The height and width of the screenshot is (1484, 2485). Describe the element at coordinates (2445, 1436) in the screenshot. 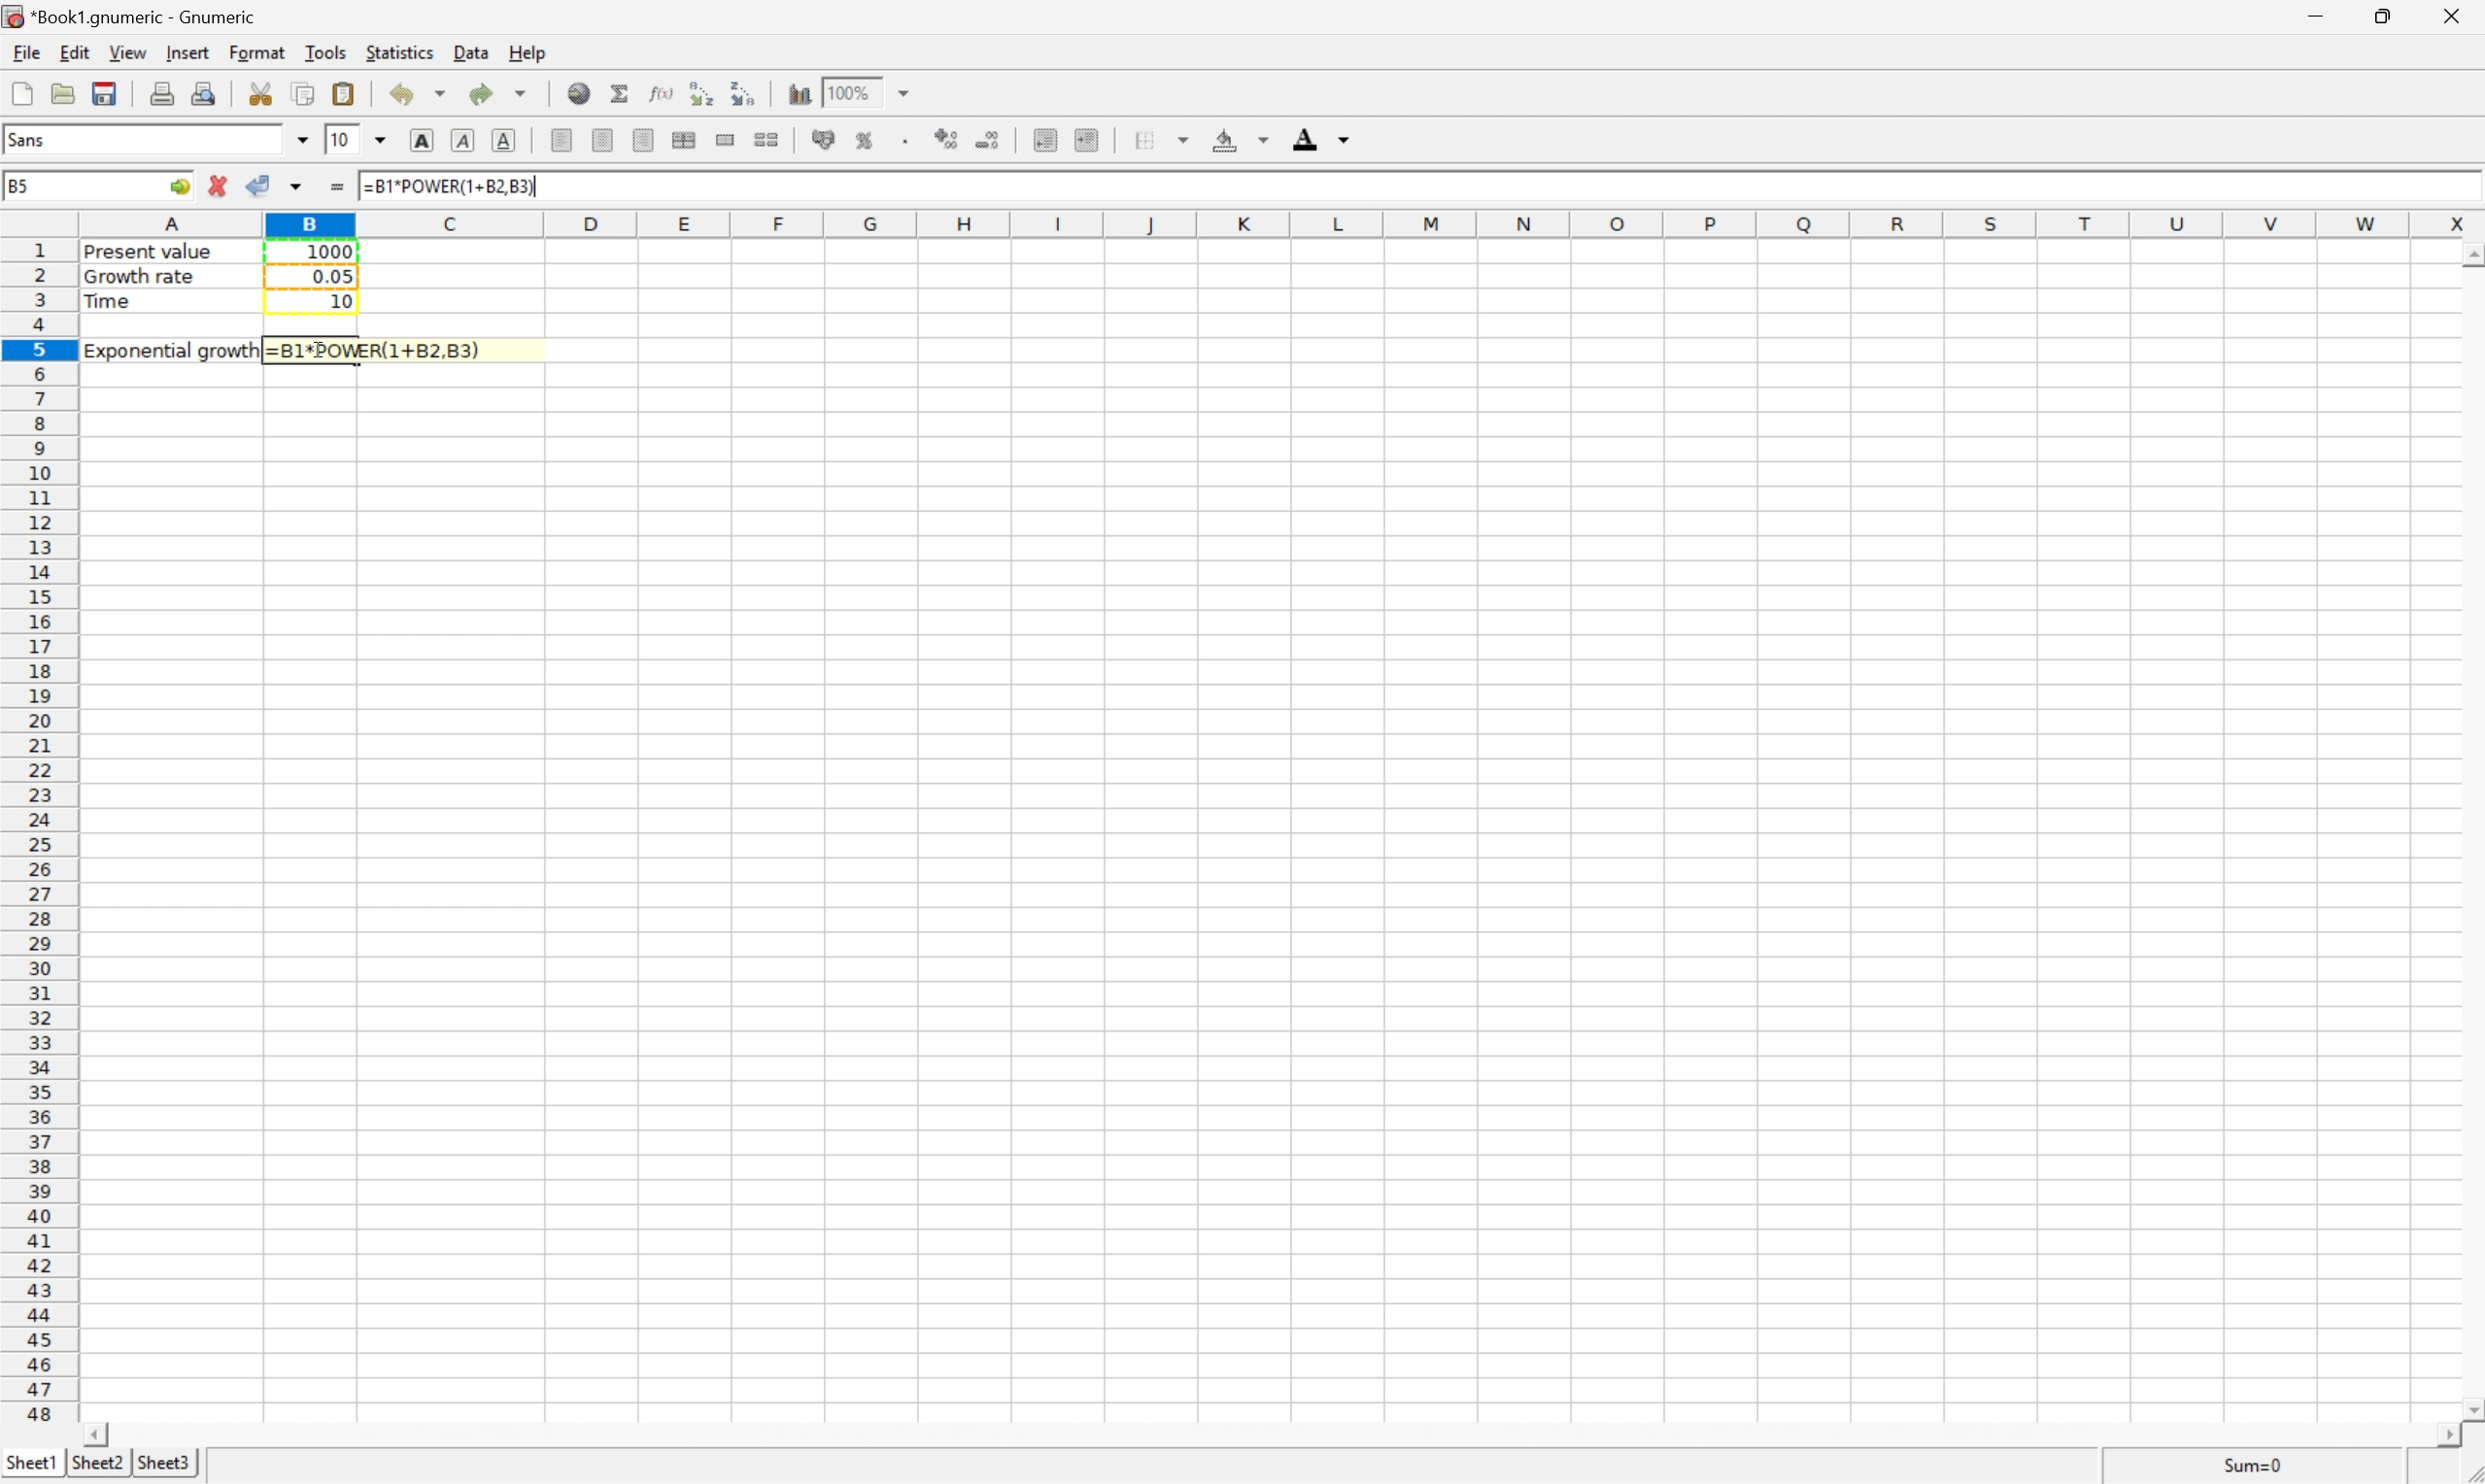

I see `Scroll Right` at that location.